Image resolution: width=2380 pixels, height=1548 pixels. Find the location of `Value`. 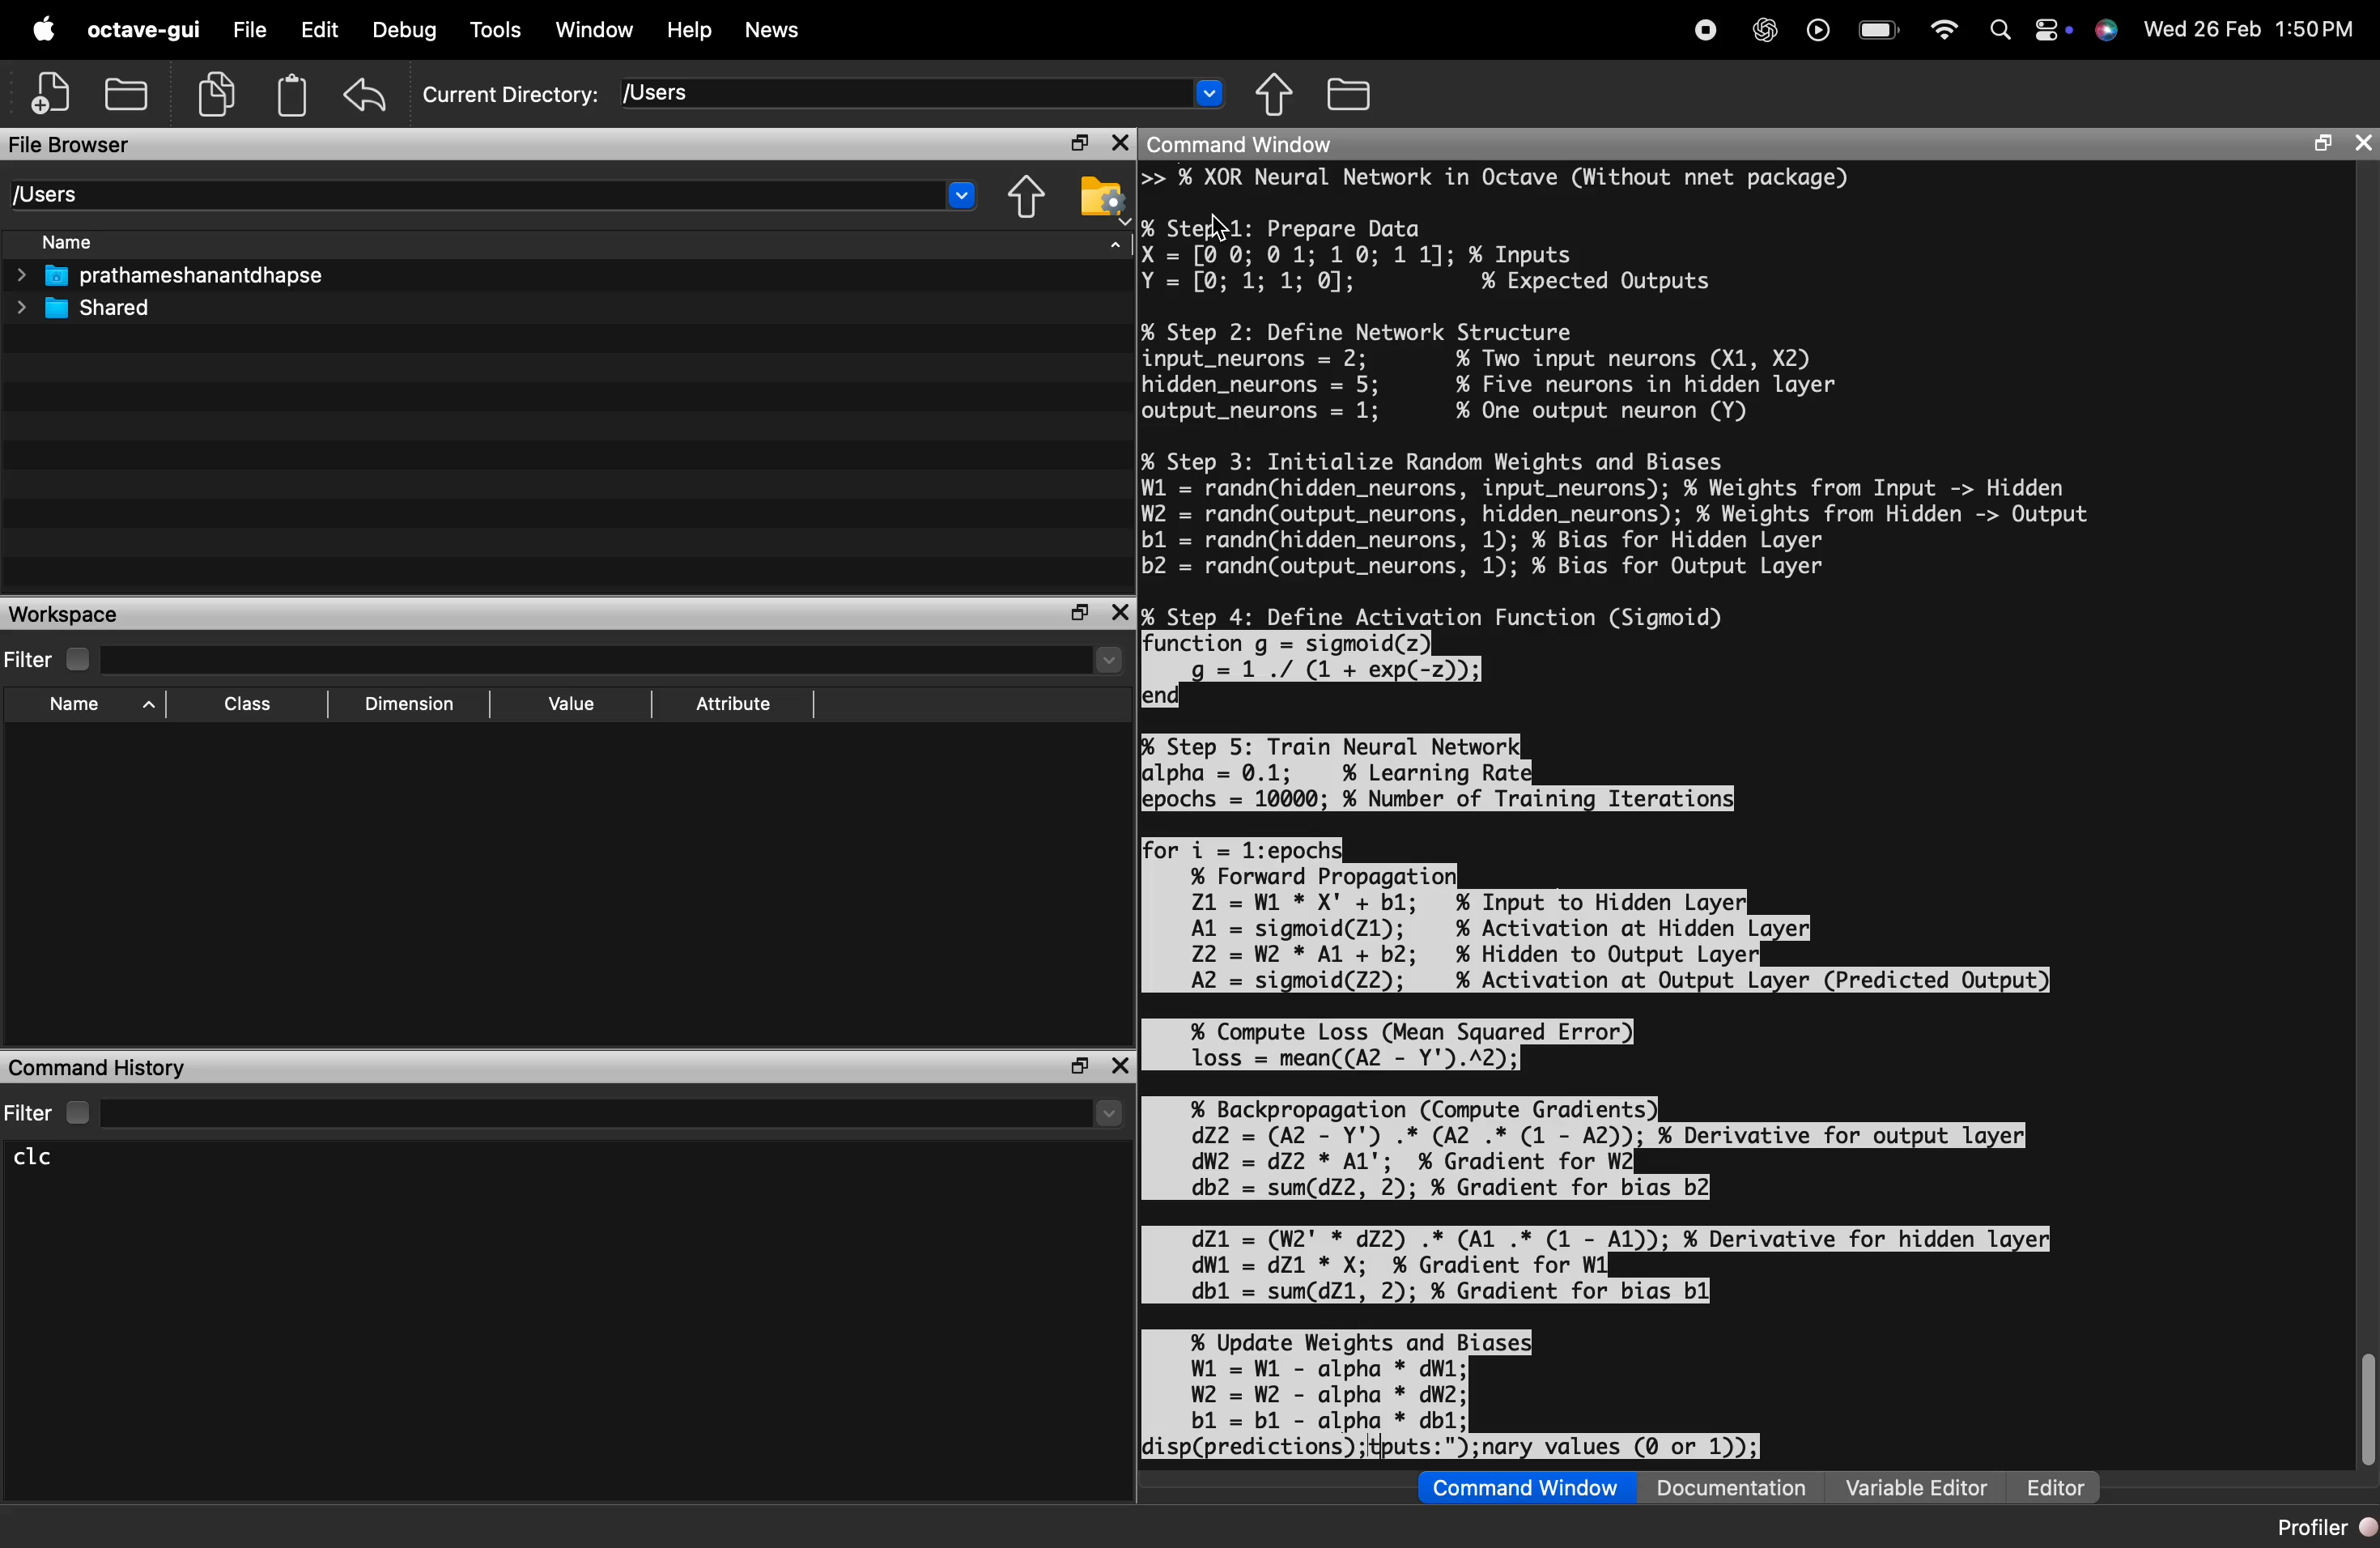

Value is located at coordinates (570, 707).